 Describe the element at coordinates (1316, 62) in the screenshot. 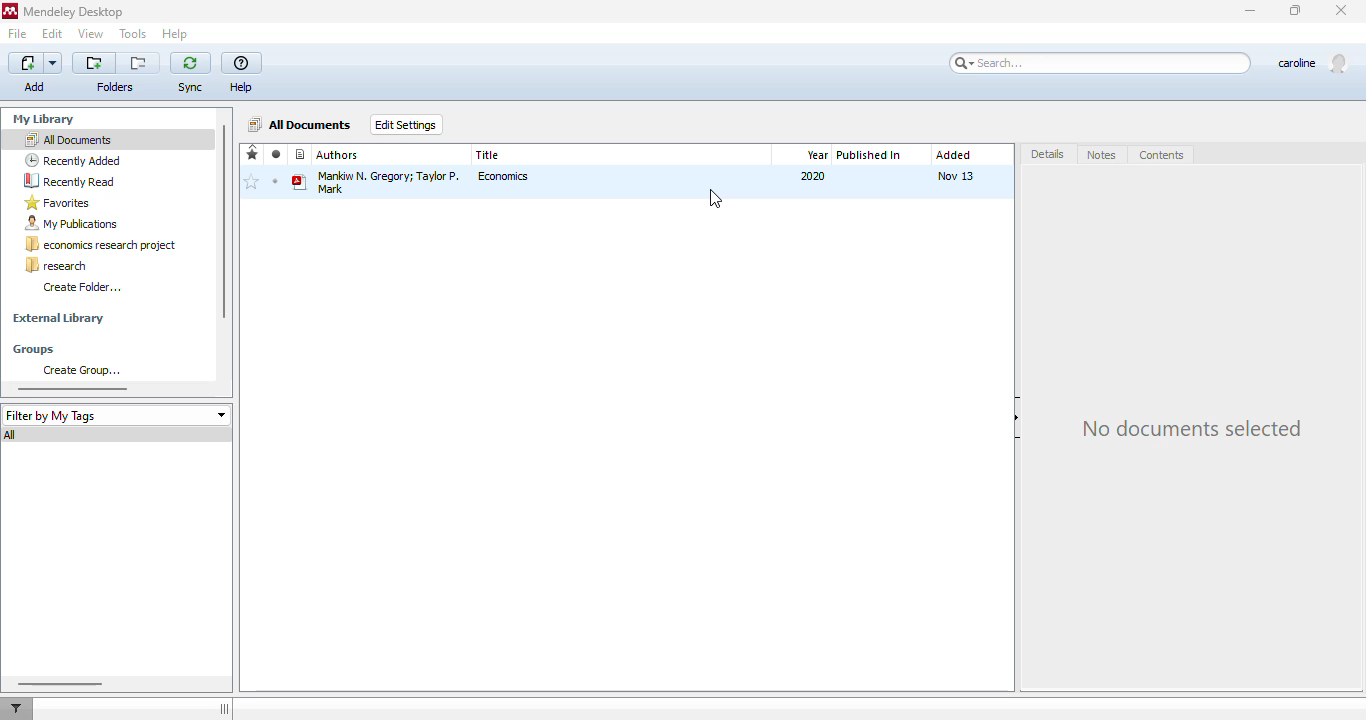

I see `profile` at that location.